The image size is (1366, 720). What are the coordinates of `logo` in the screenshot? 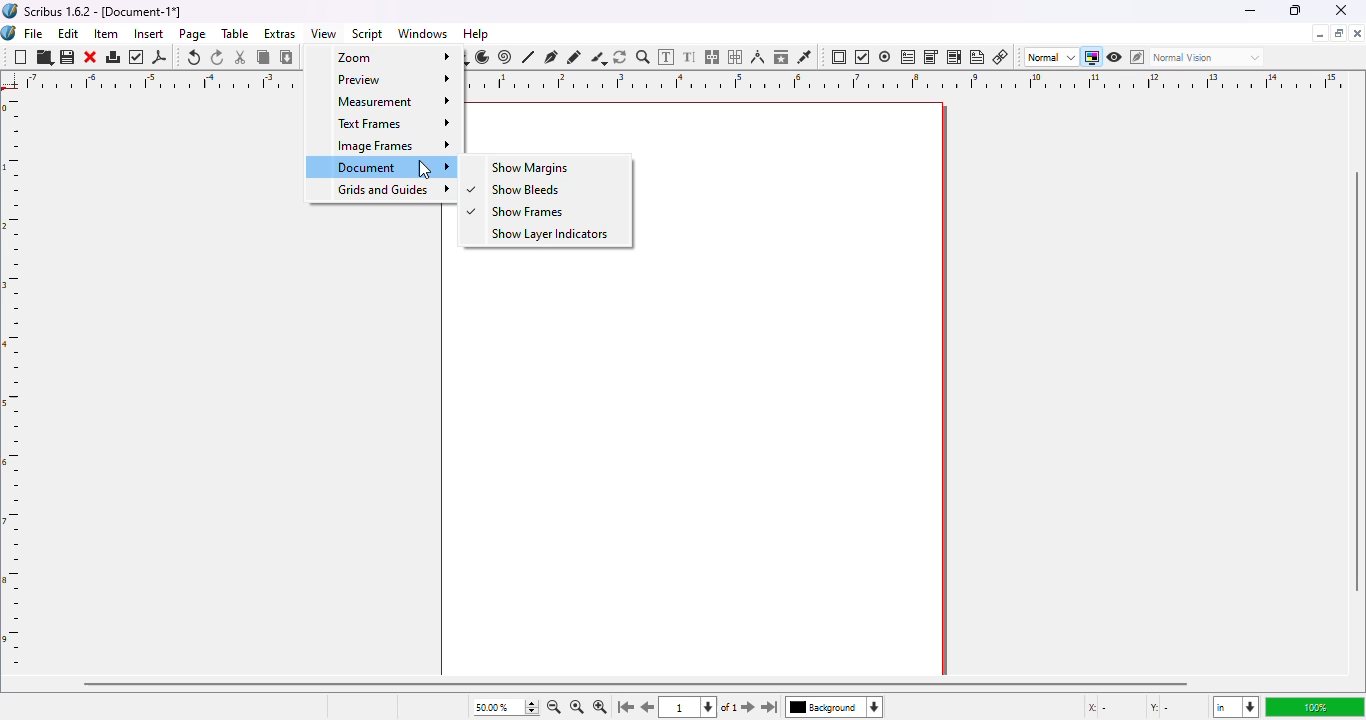 It's located at (10, 10).